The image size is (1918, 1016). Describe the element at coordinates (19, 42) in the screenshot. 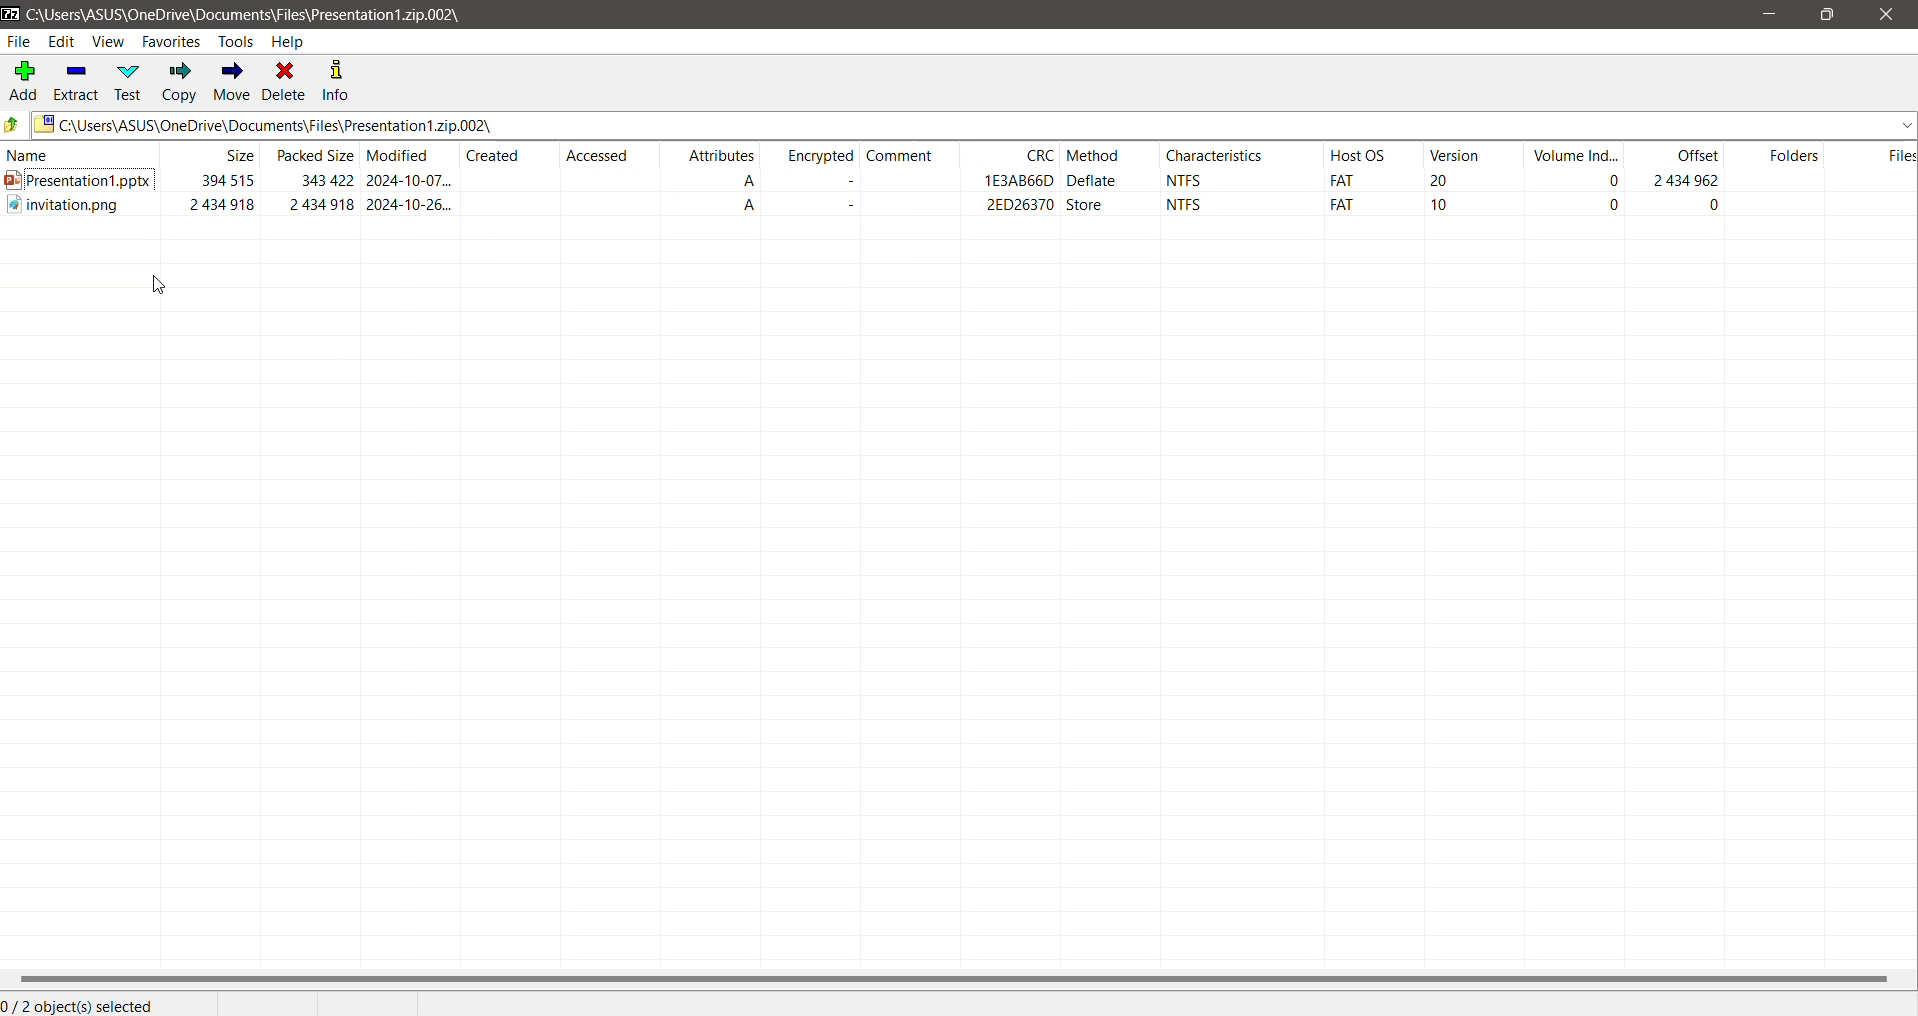

I see `File` at that location.